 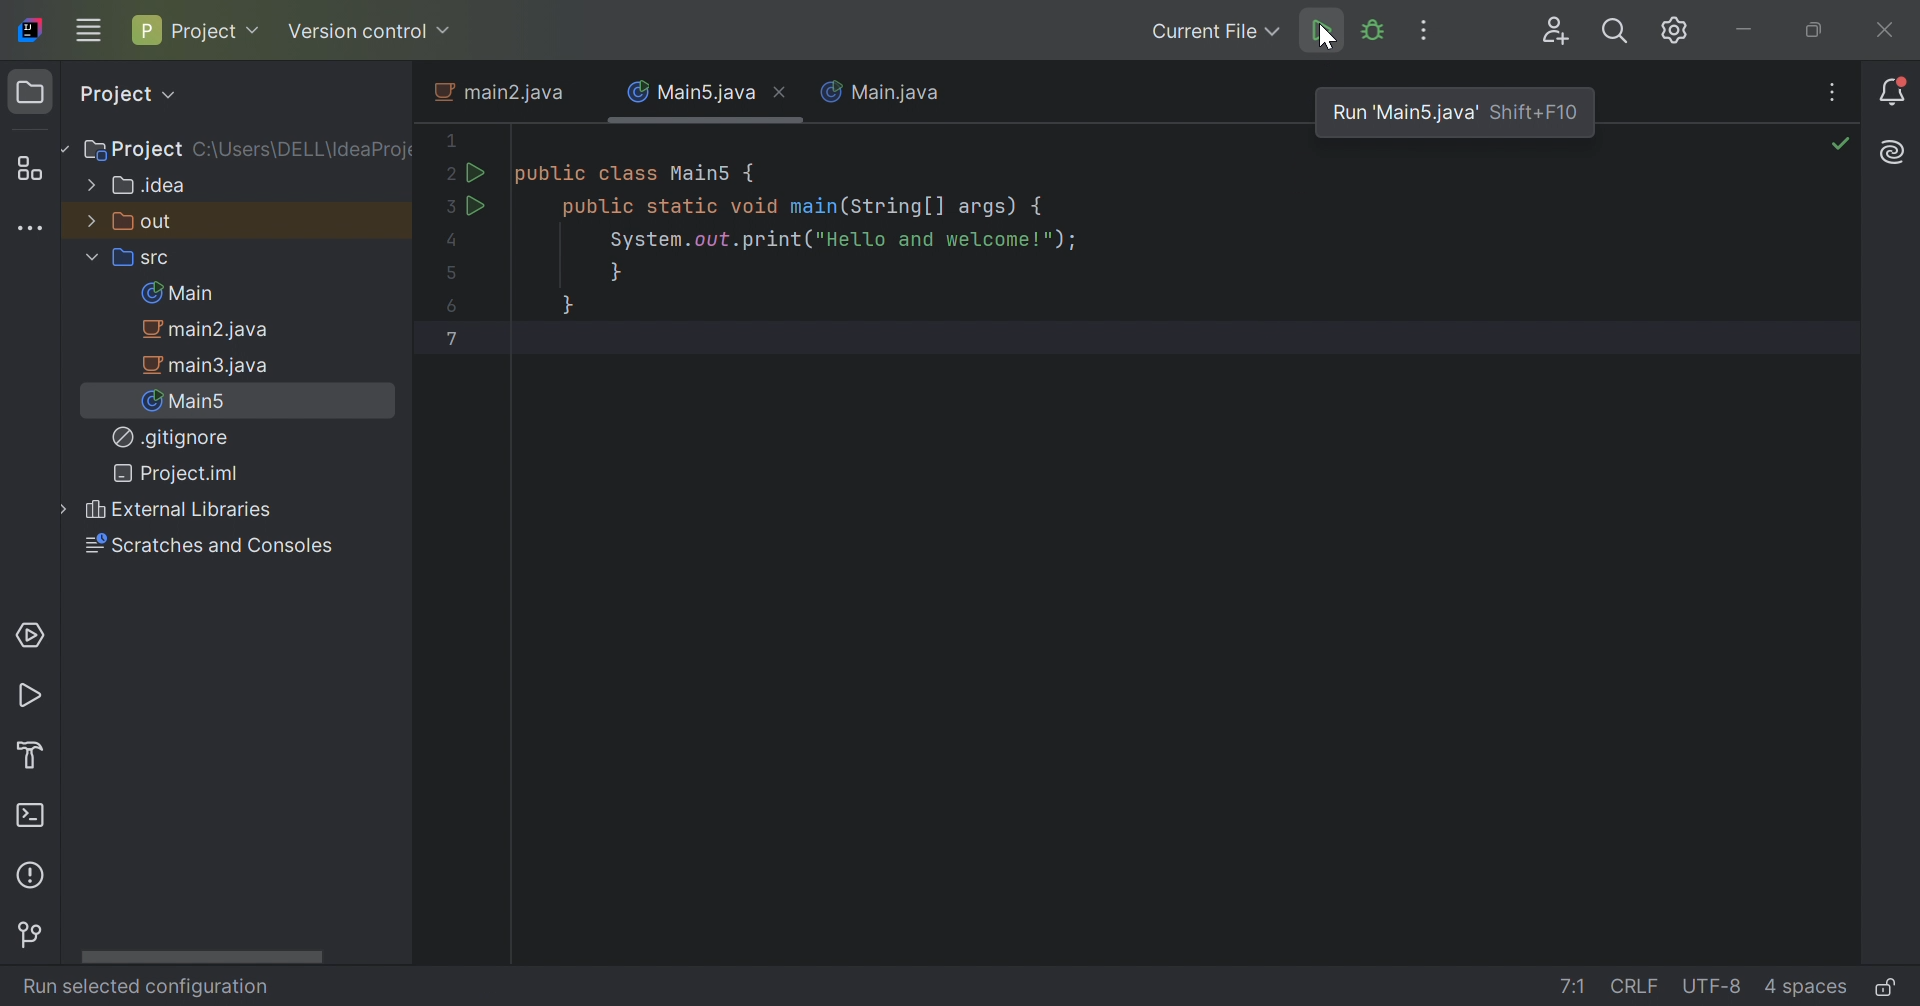 What do you see at coordinates (1319, 32) in the screenshot?
I see `Run` at bounding box center [1319, 32].